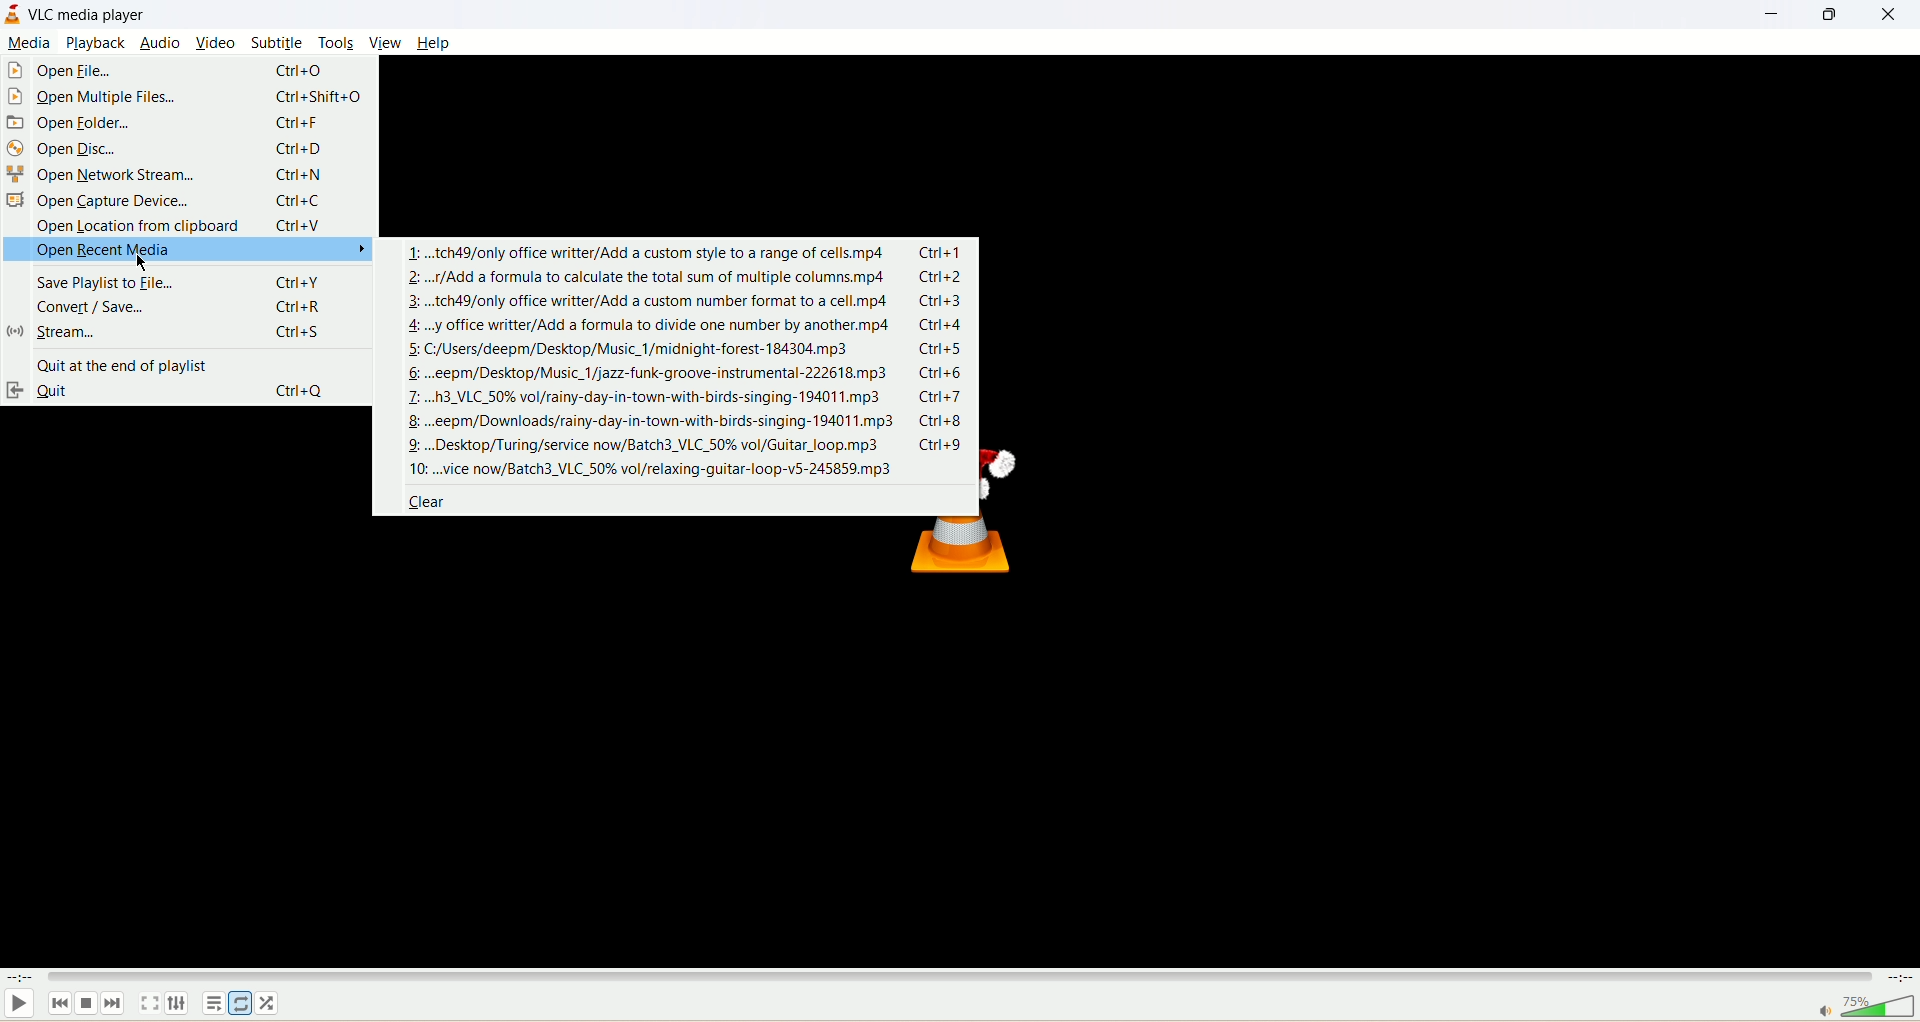  Describe the element at coordinates (946, 445) in the screenshot. I see `ctrl+9` at that location.